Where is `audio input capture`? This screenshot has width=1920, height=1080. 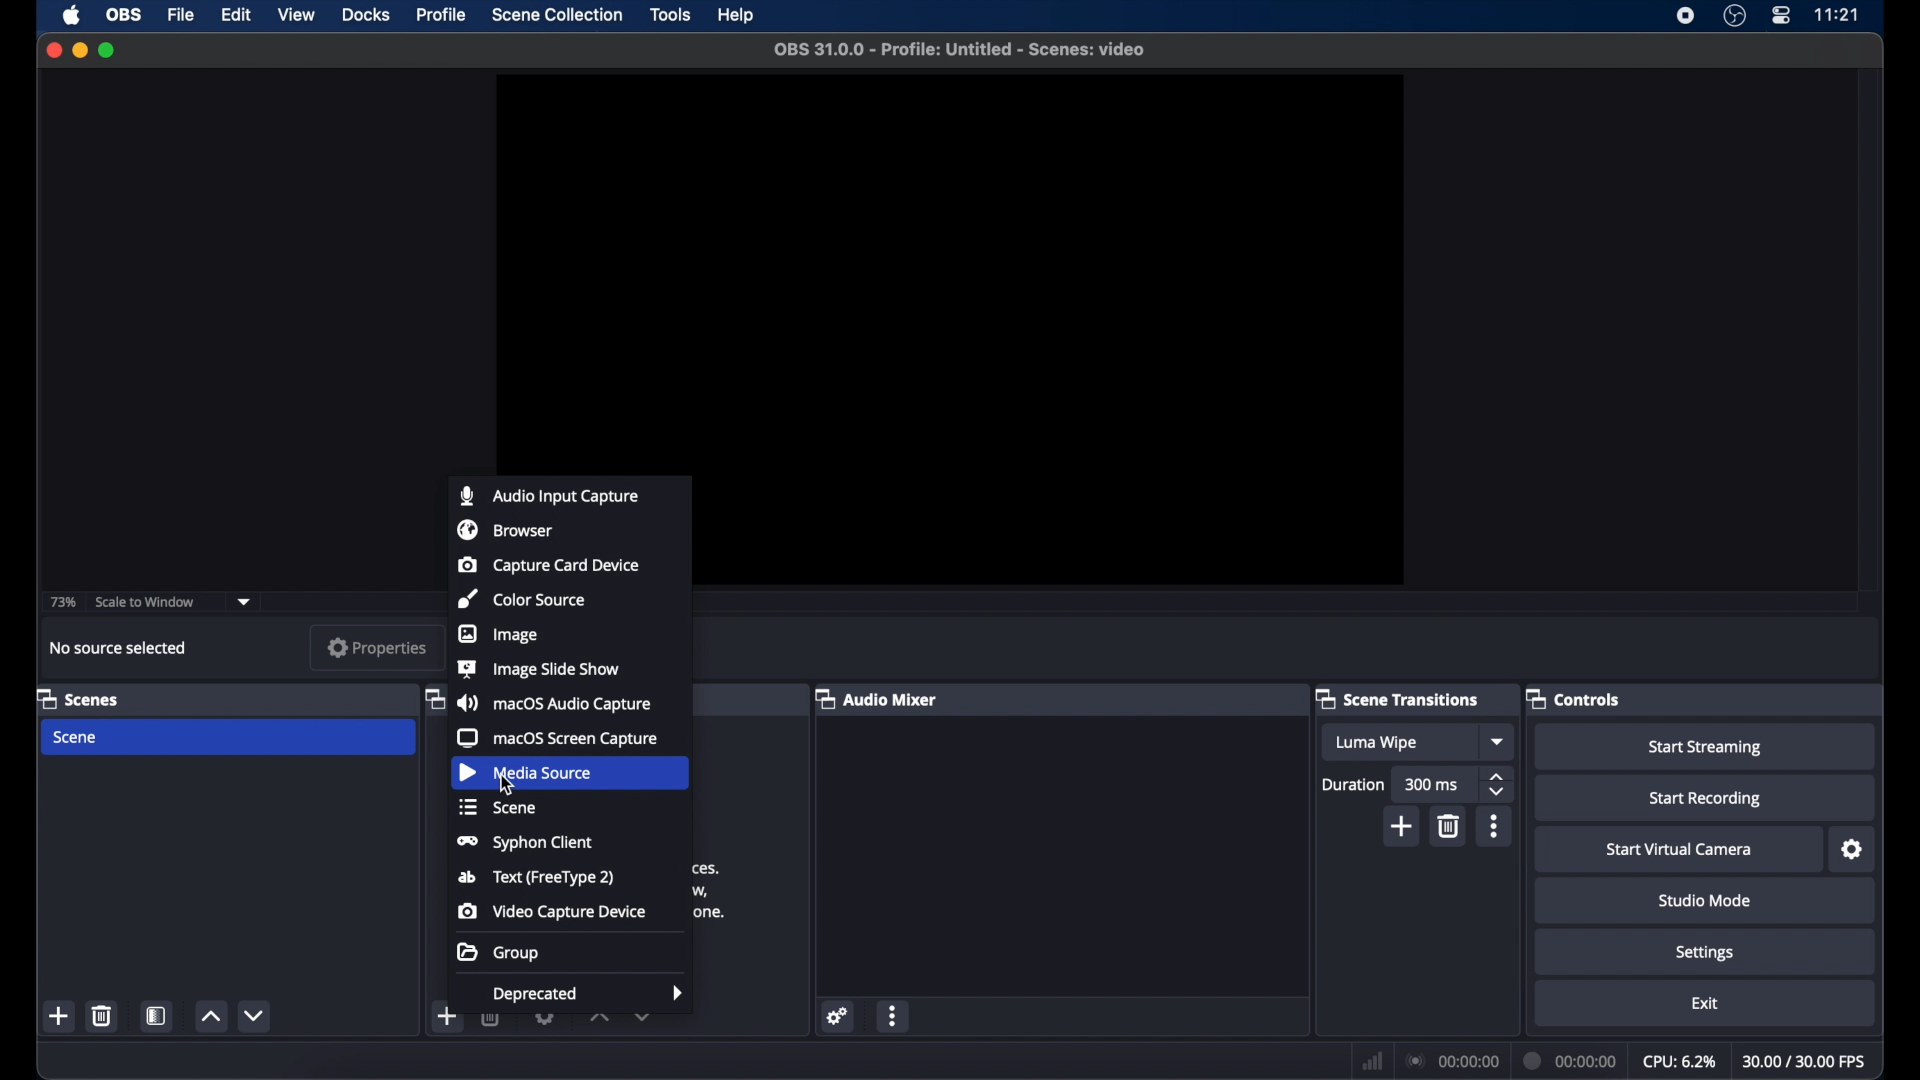
audio input capture is located at coordinates (548, 495).